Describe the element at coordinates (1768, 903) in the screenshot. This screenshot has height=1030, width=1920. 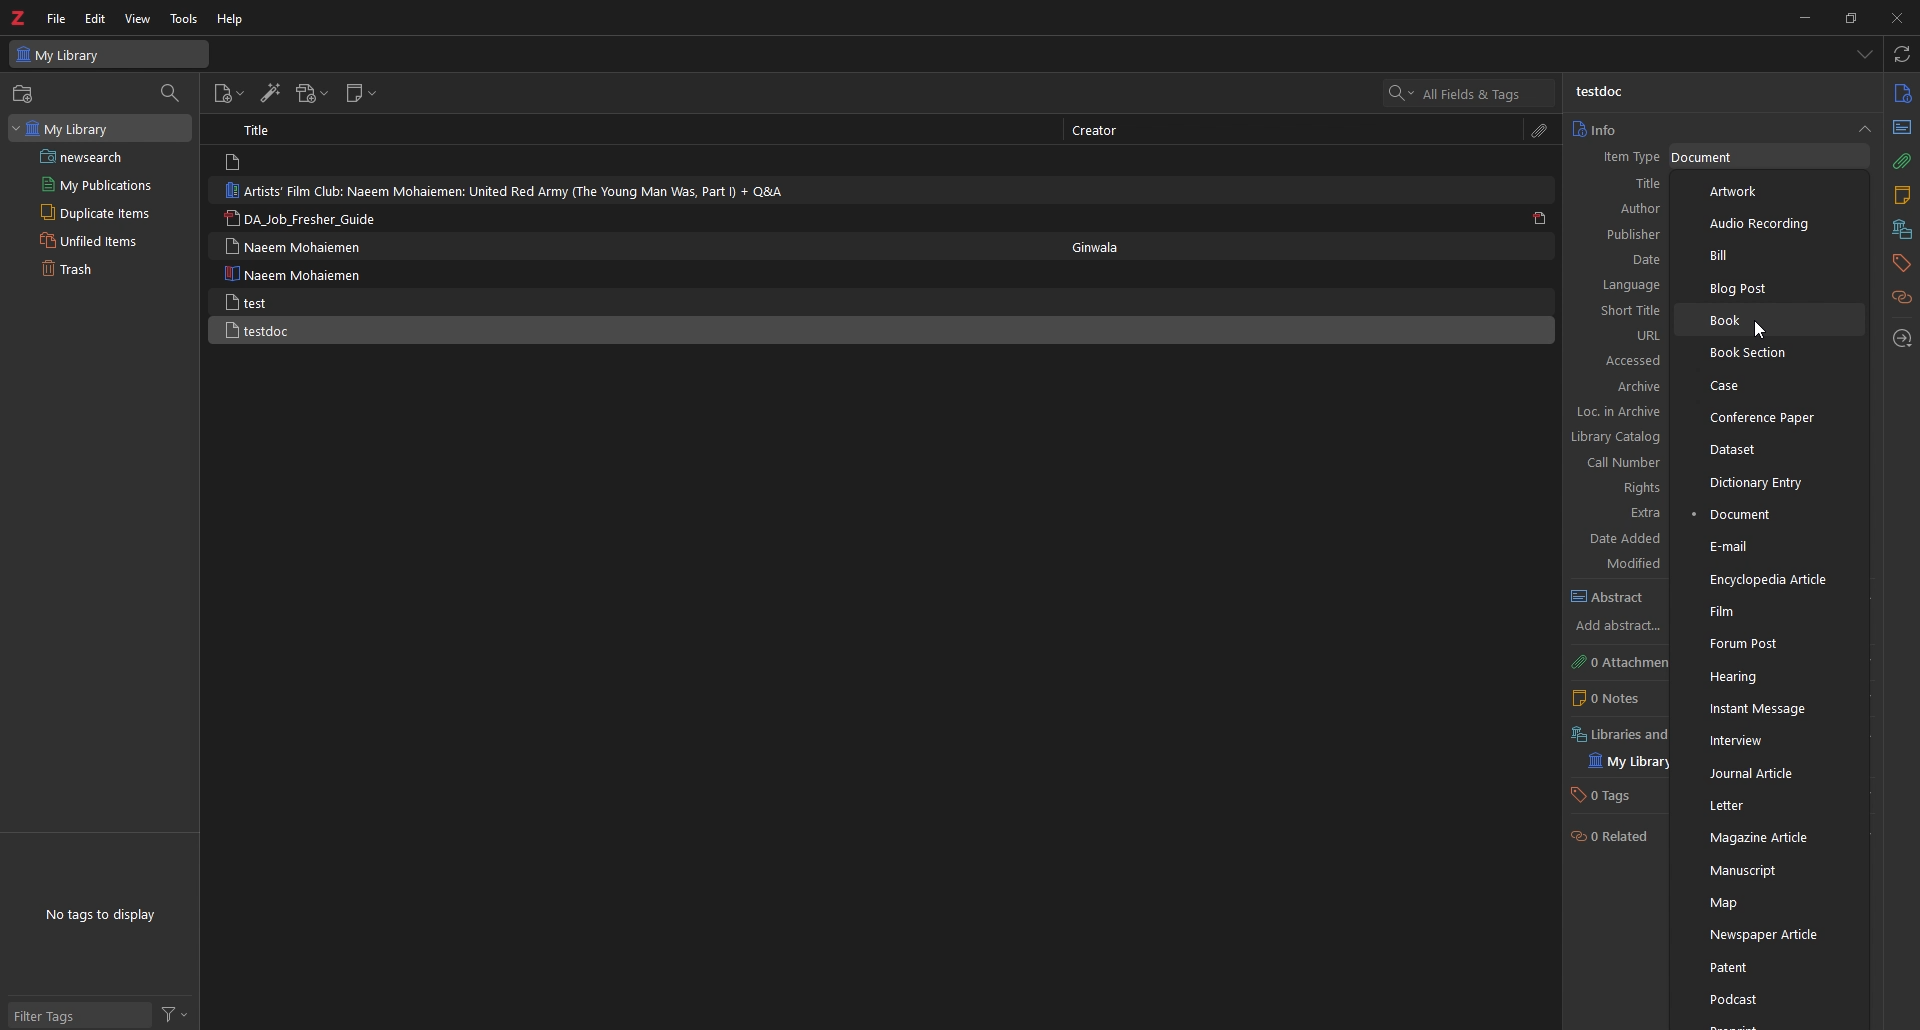
I see `map` at that location.